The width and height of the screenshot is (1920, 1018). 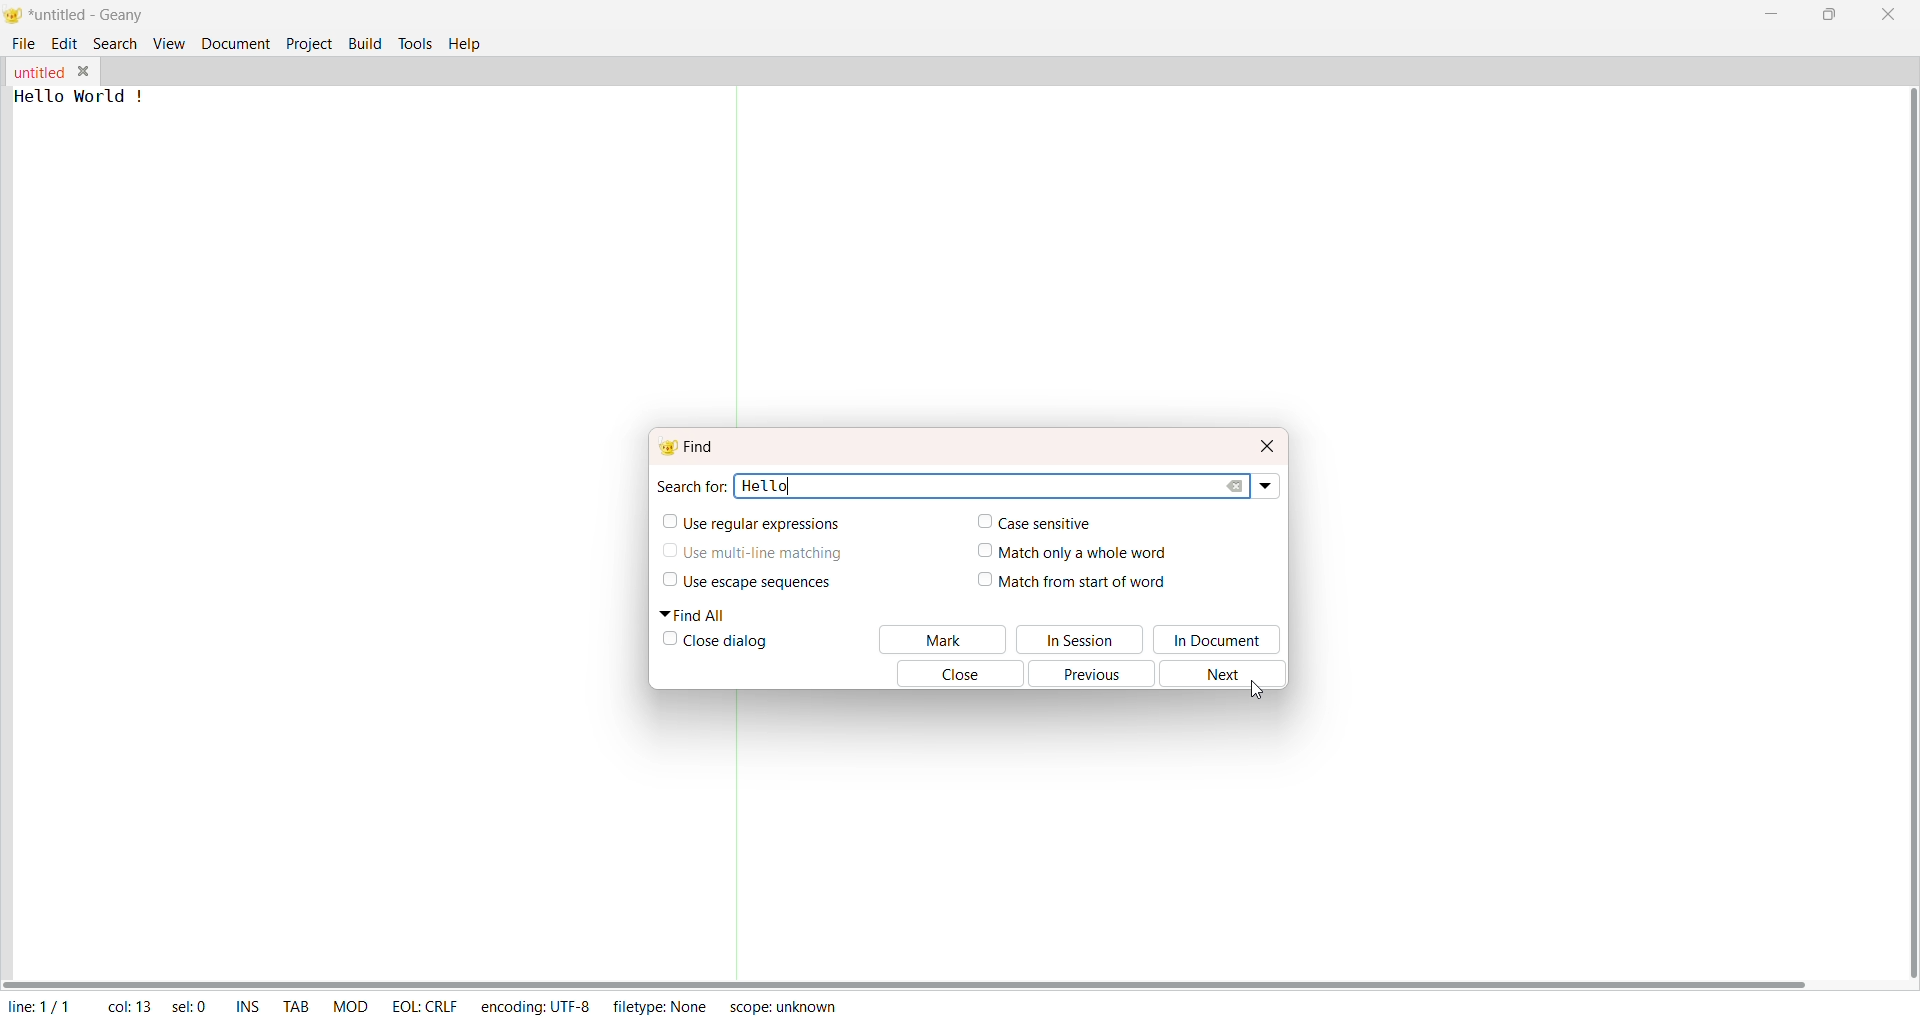 What do you see at coordinates (16, 16) in the screenshot?
I see `Logo` at bounding box center [16, 16].